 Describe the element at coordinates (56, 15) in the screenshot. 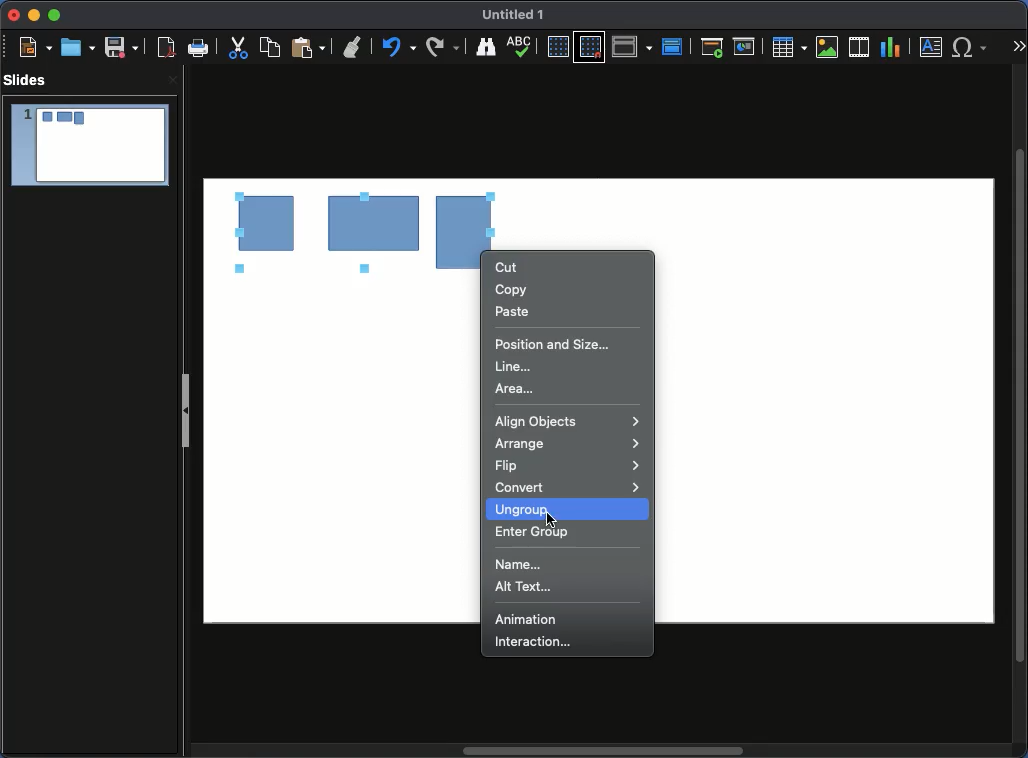

I see `Maximize` at that location.